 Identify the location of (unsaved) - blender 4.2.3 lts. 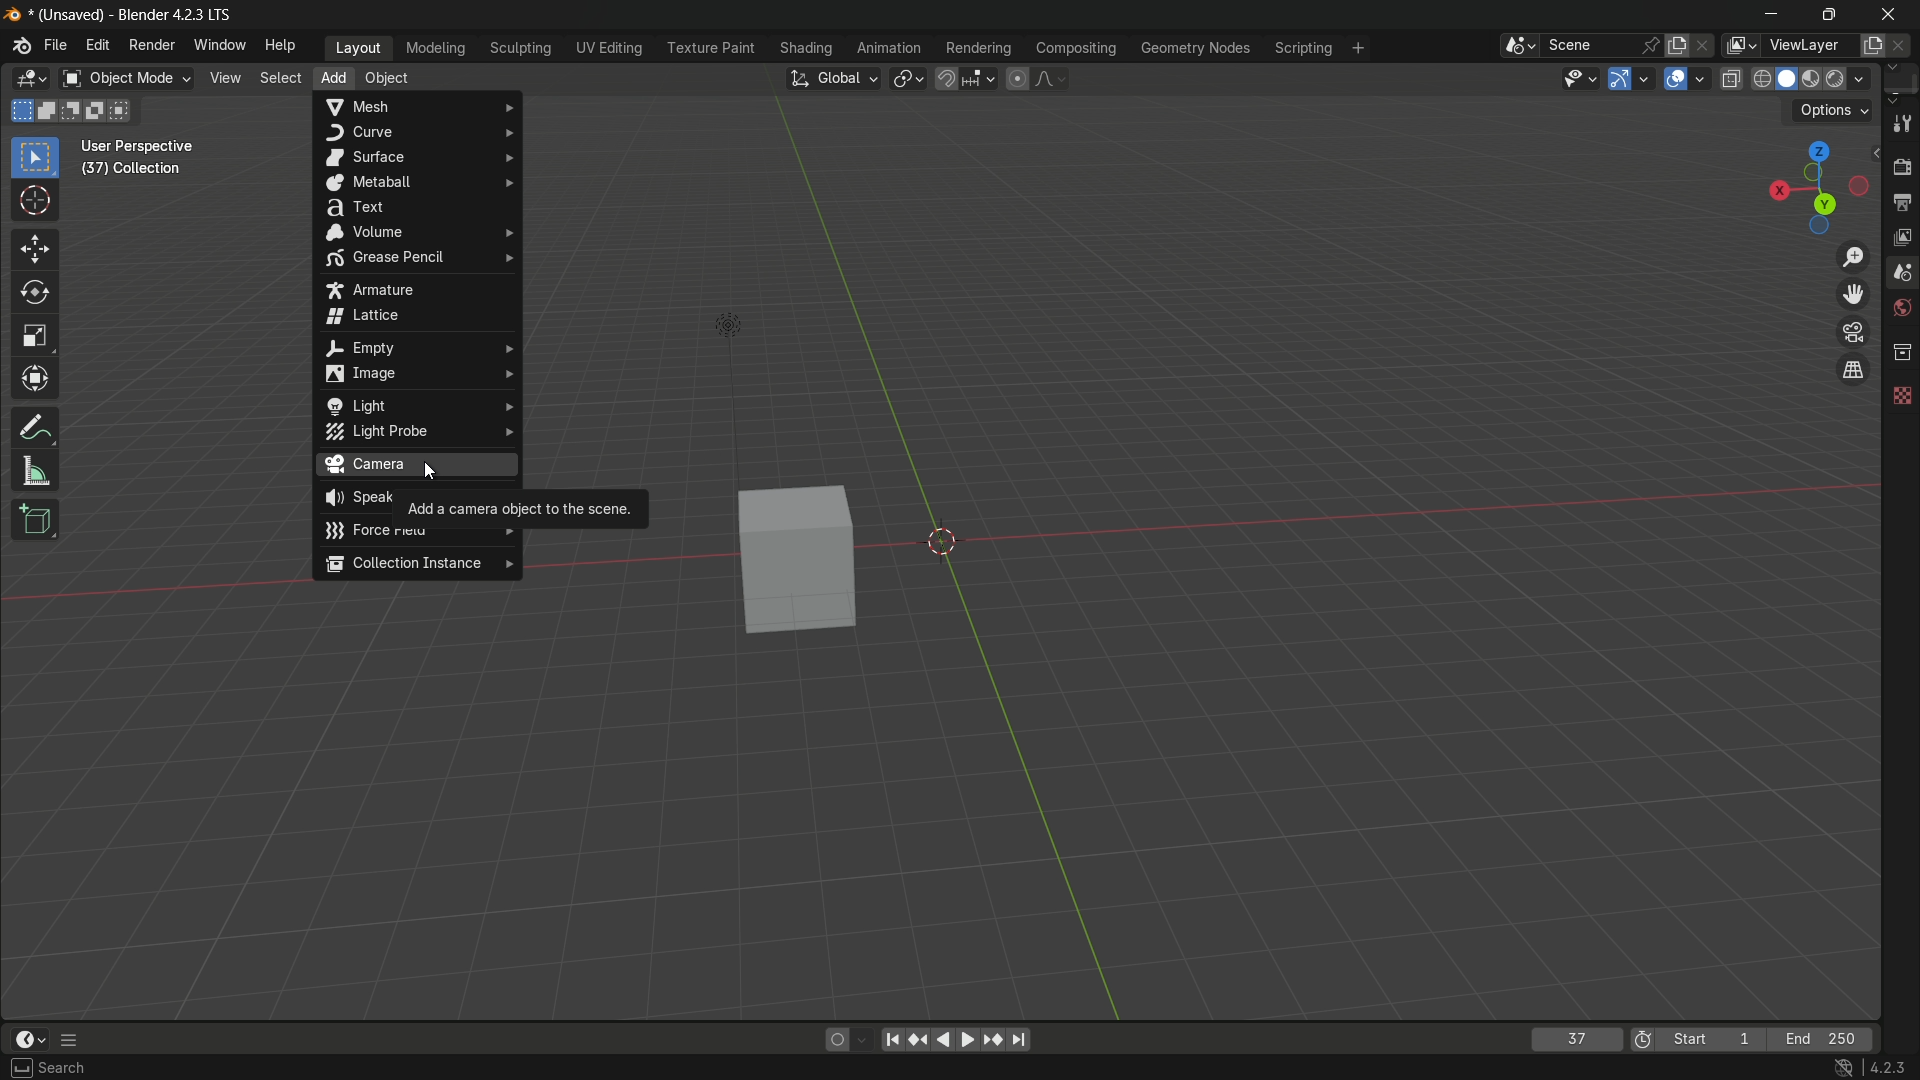
(133, 15).